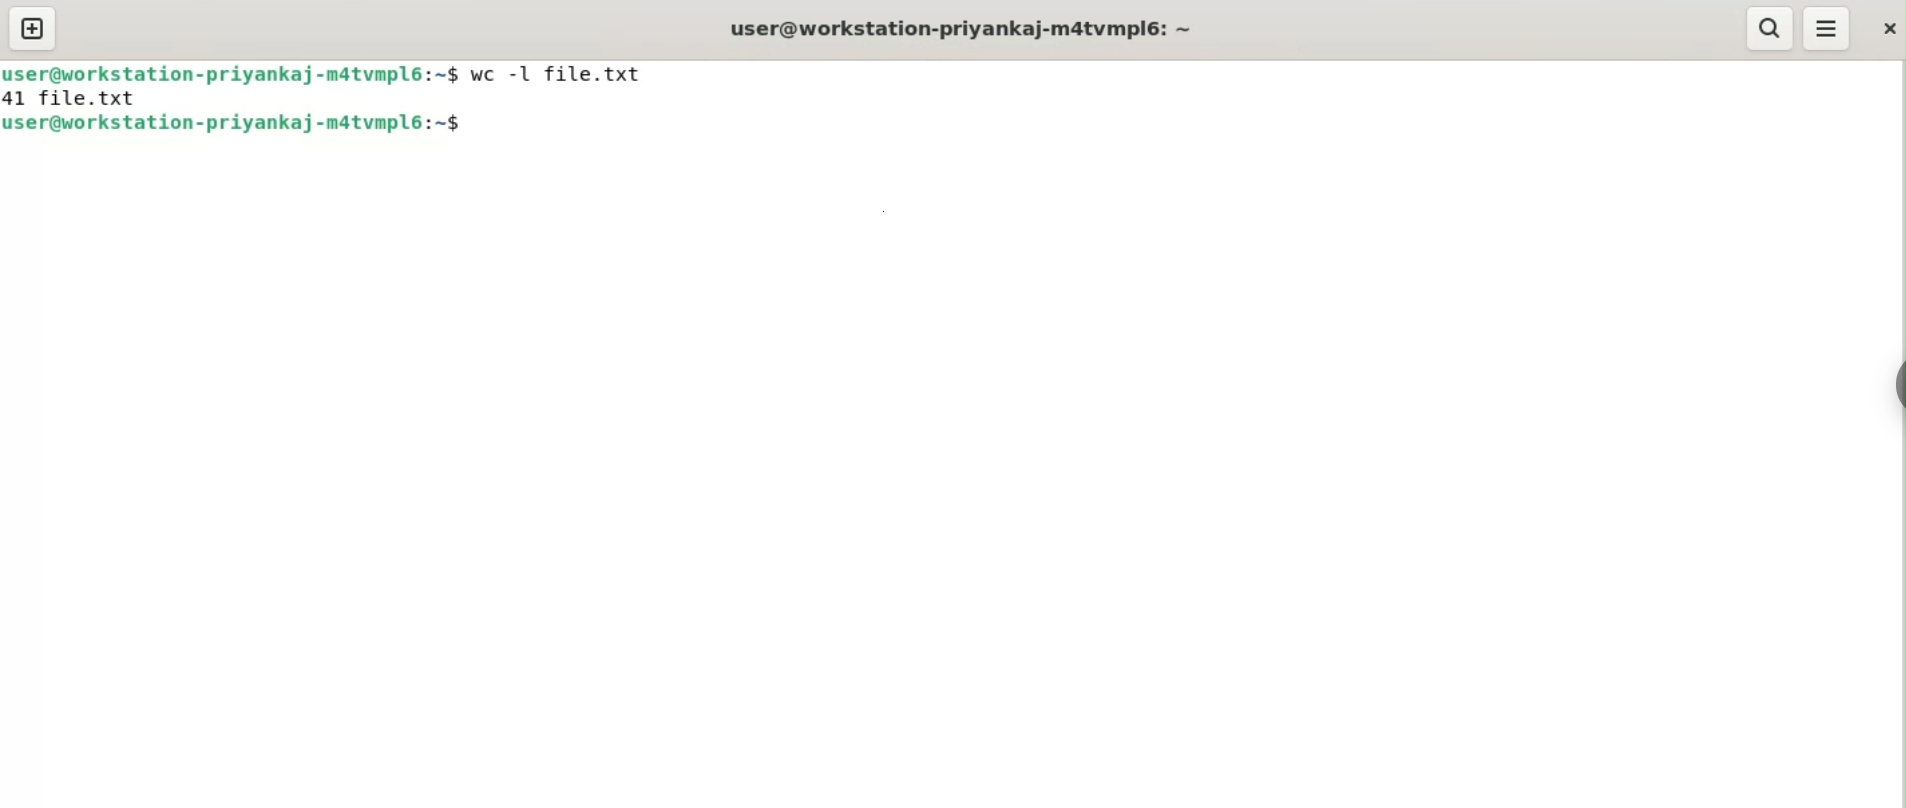  I want to click on user@workstation-priyankaj-m4tvmpl6: ~$, so click(235, 123).